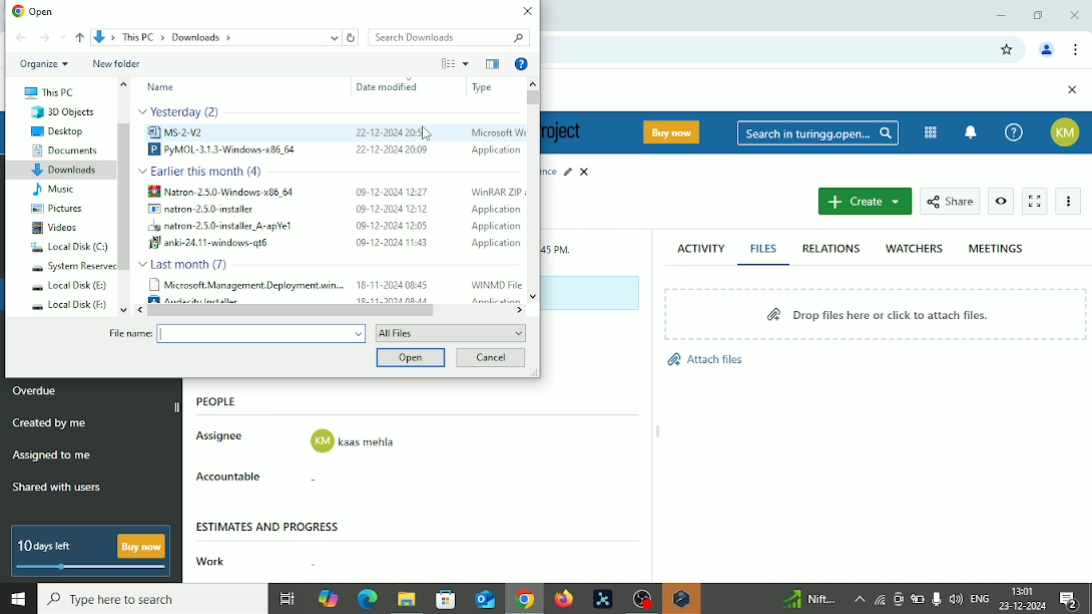 This screenshot has width=1092, height=614. What do you see at coordinates (950, 200) in the screenshot?
I see `Share` at bounding box center [950, 200].